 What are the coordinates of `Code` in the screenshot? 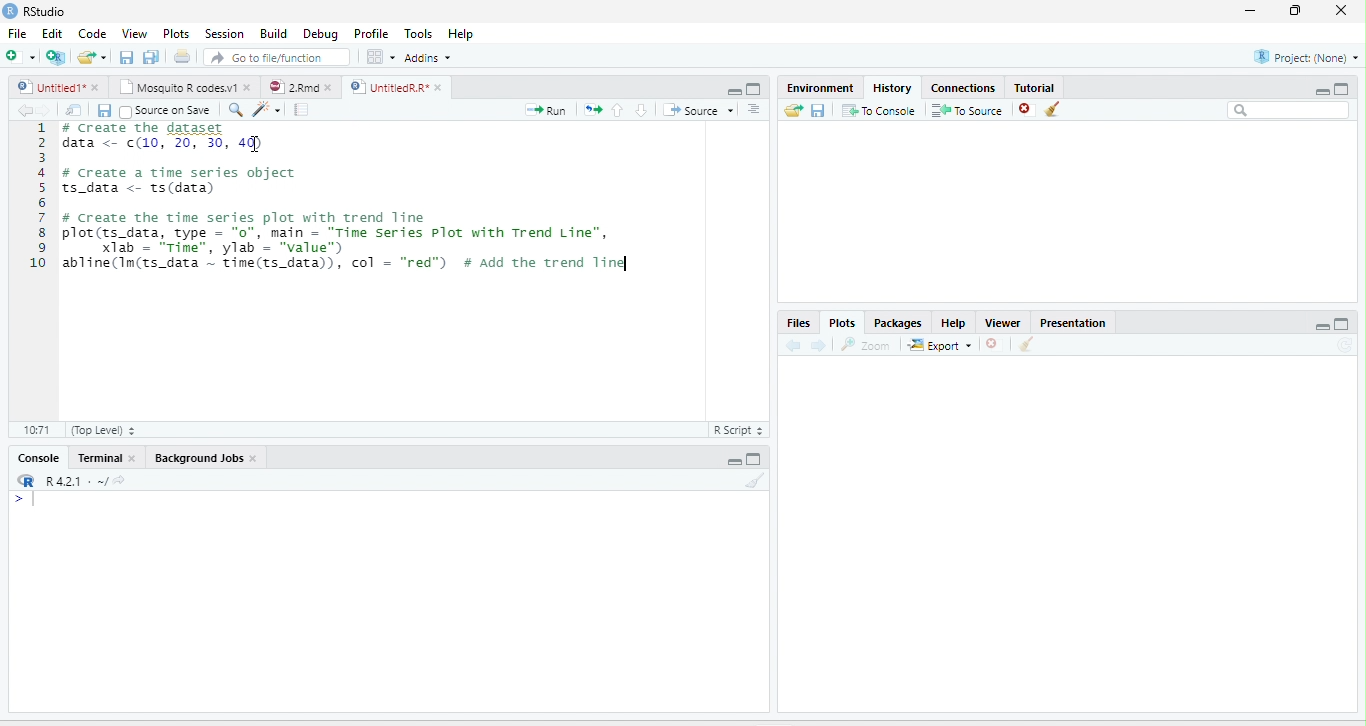 It's located at (93, 33).